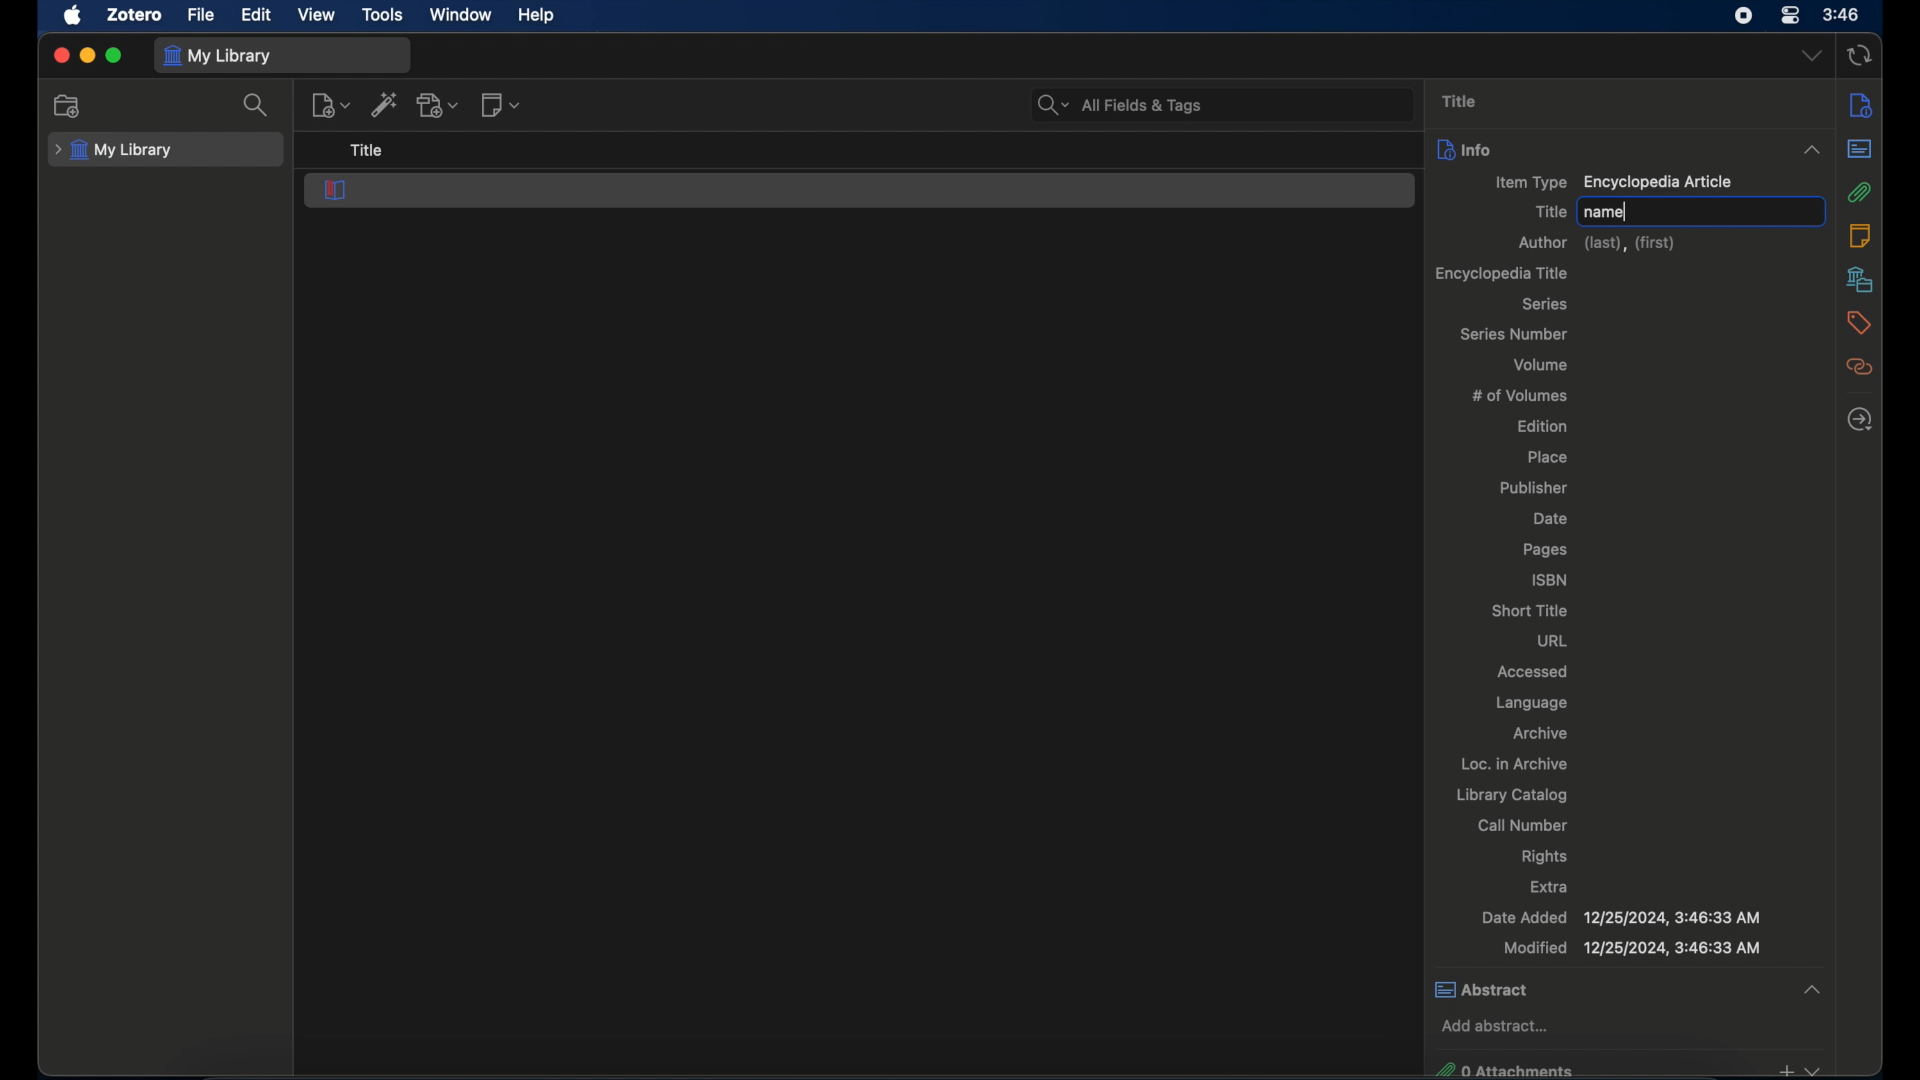 The width and height of the screenshot is (1920, 1080). What do you see at coordinates (72, 15) in the screenshot?
I see `apple` at bounding box center [72, 15].